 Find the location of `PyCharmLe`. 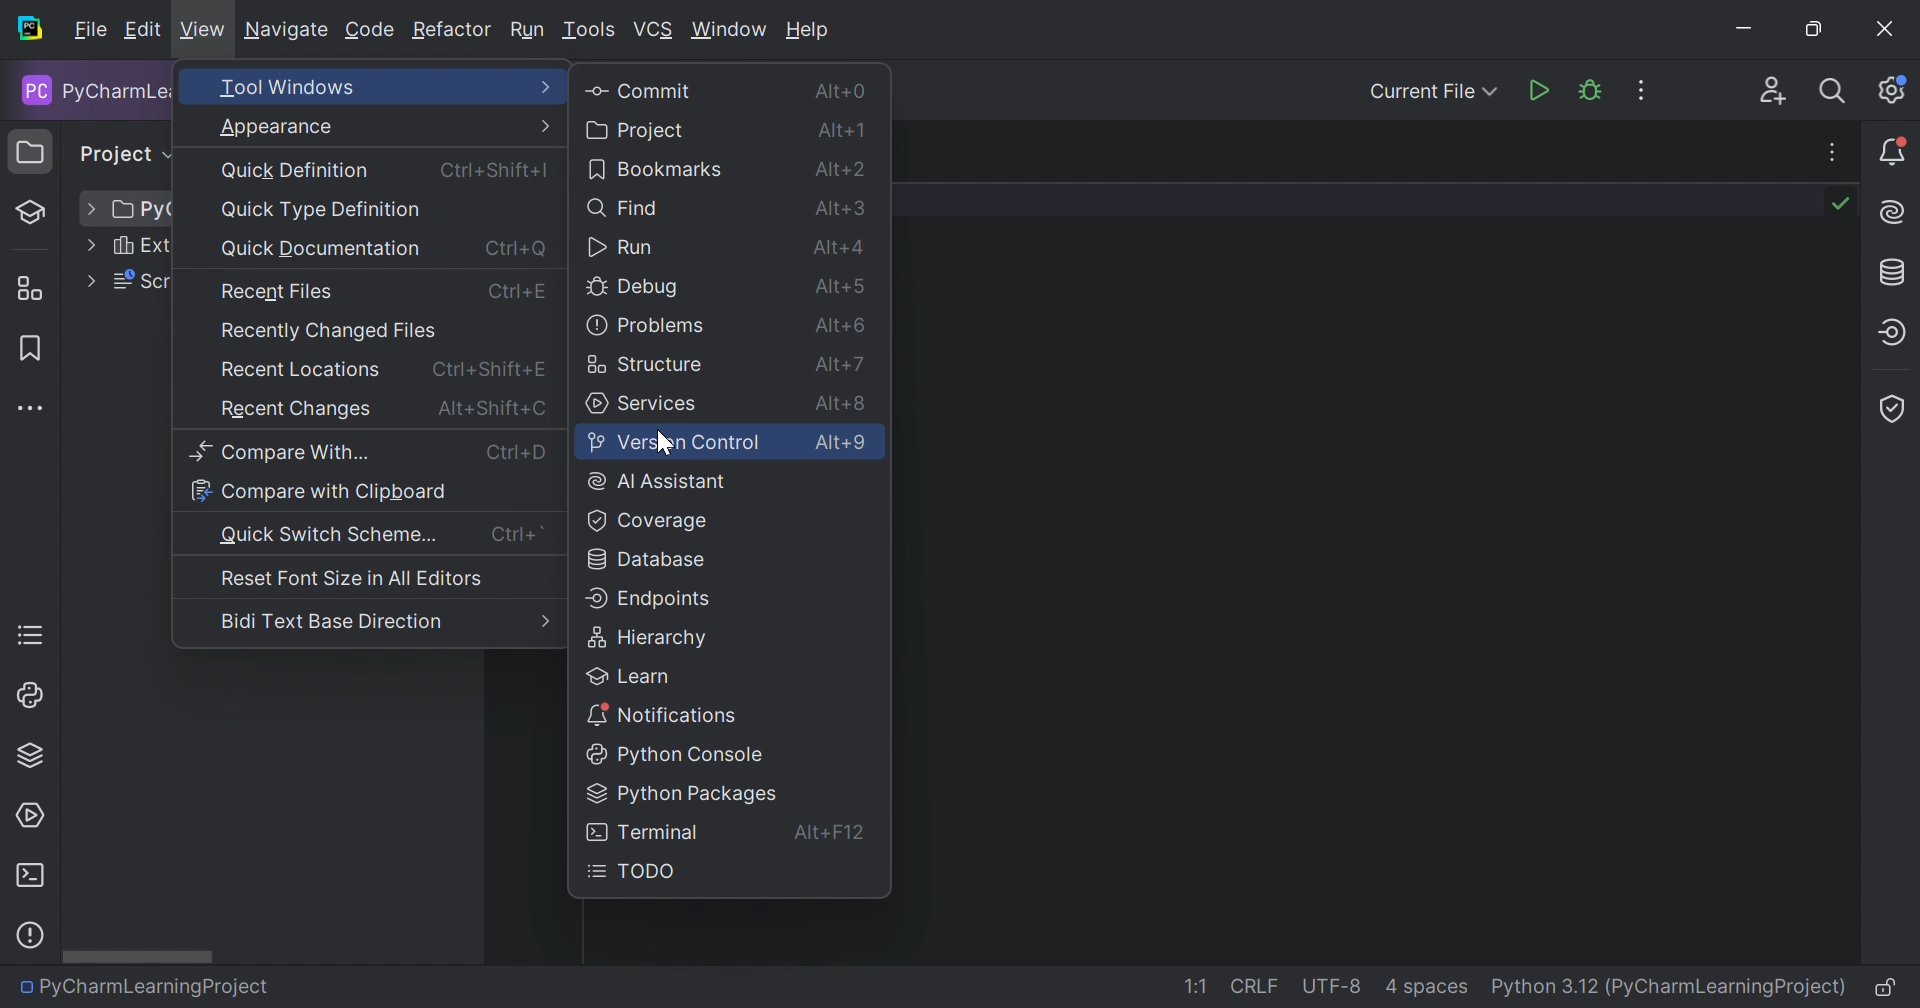

PyCharmLe is located at coordinates (91, 92).